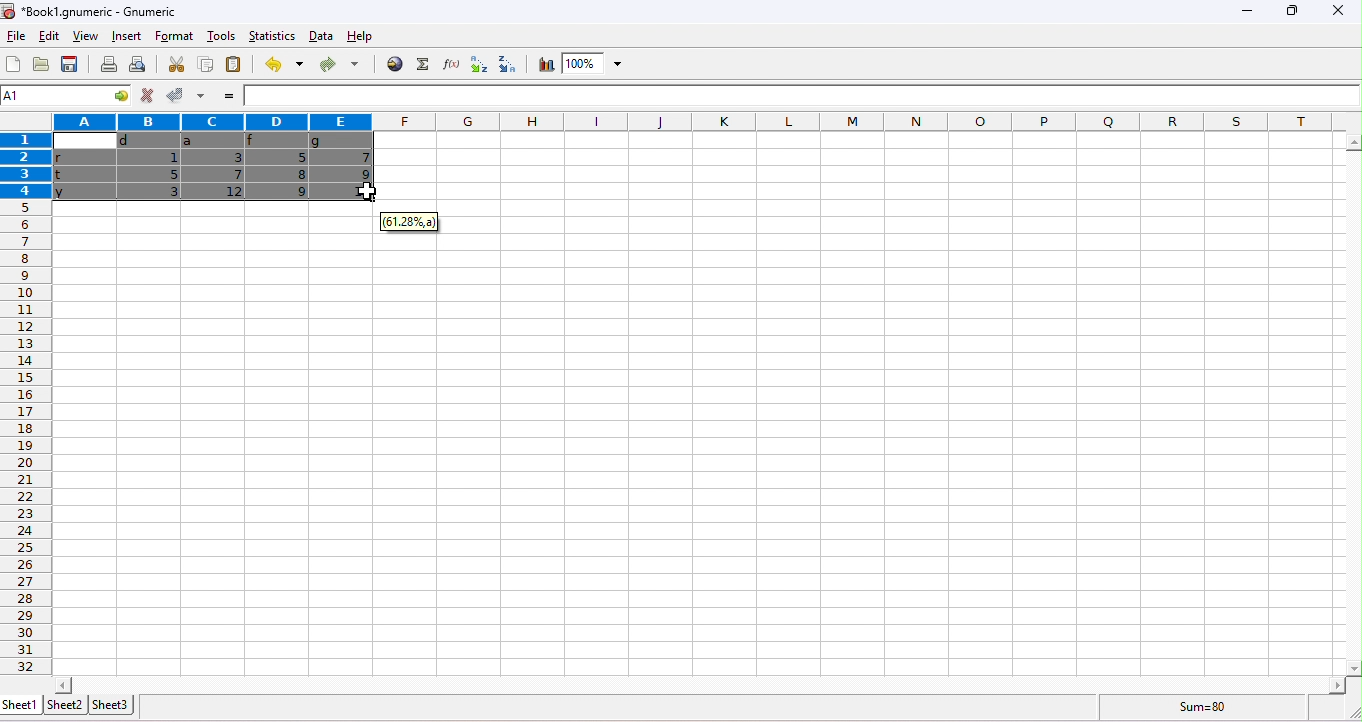  What do you see at coordinates (477, 64) in the screenshot?
I see `sort ascending` at bounding box center [477, 64].